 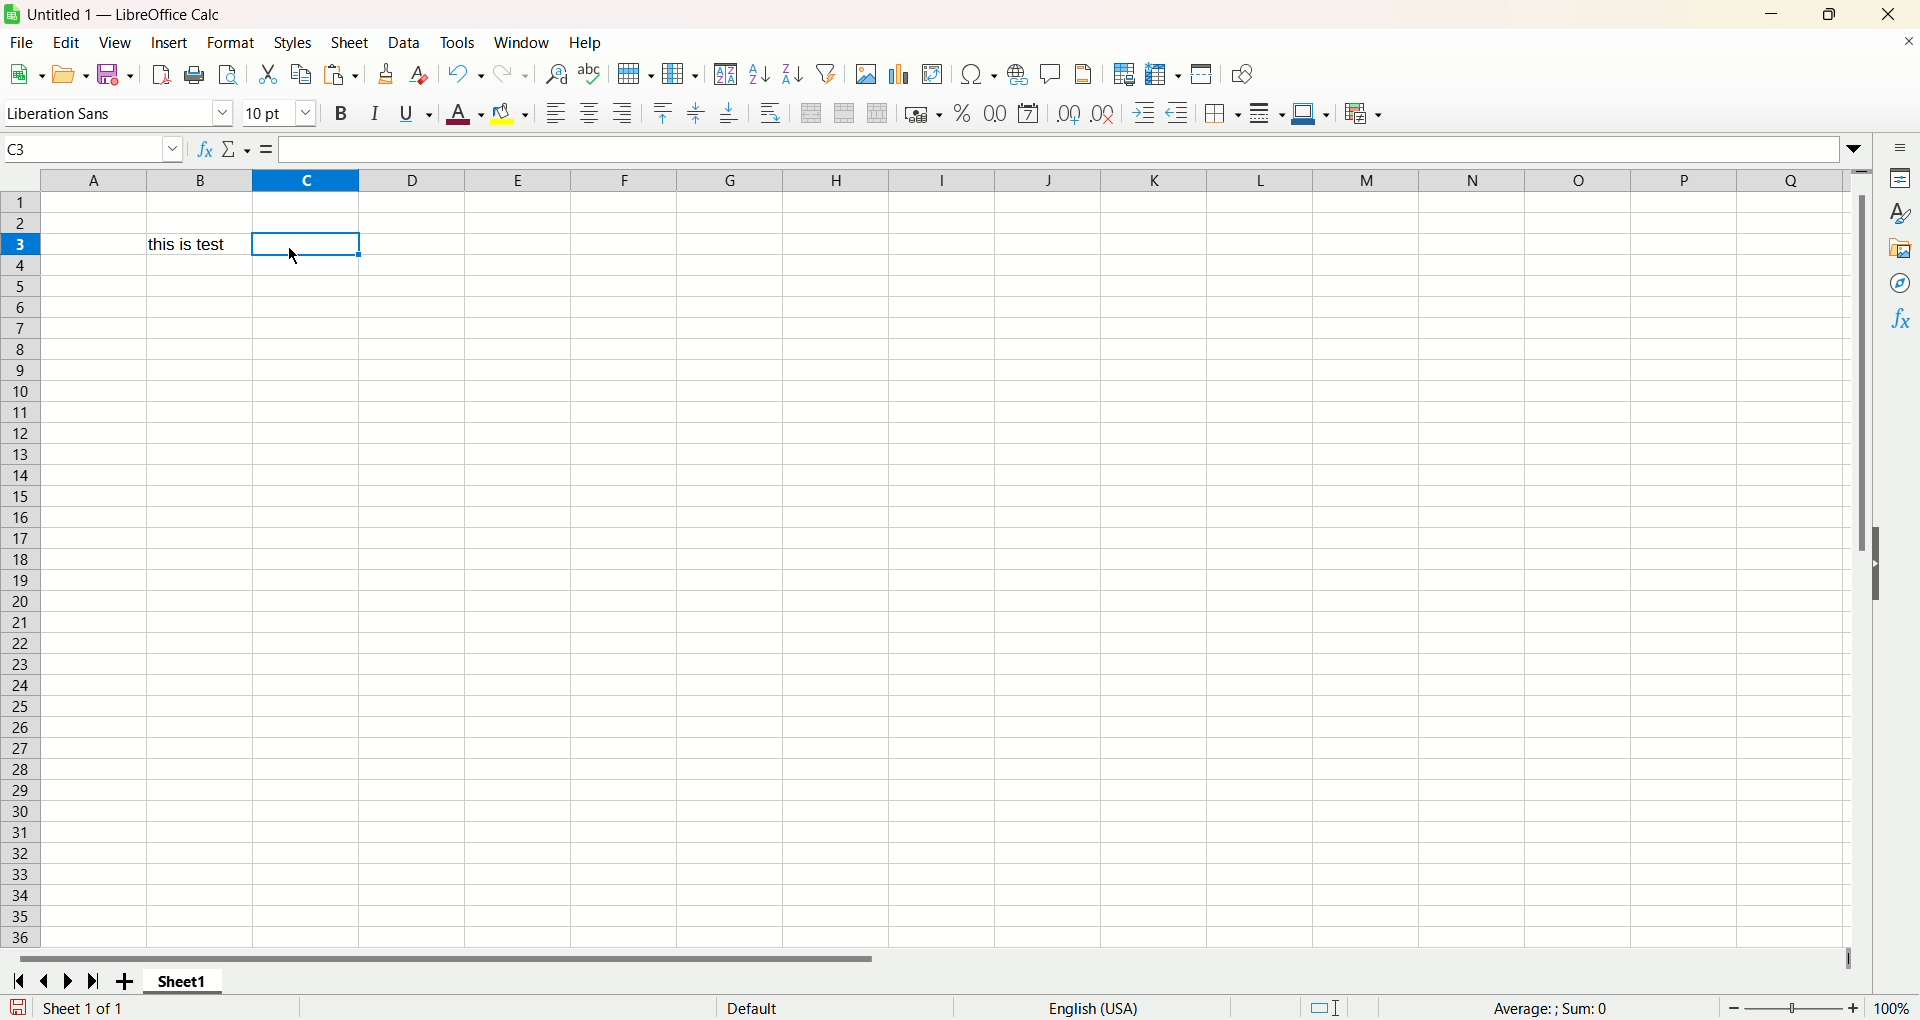 What do you see at coordinates (524, 42) in the screenshot?
I see `window` at bounding box center [524, 42].